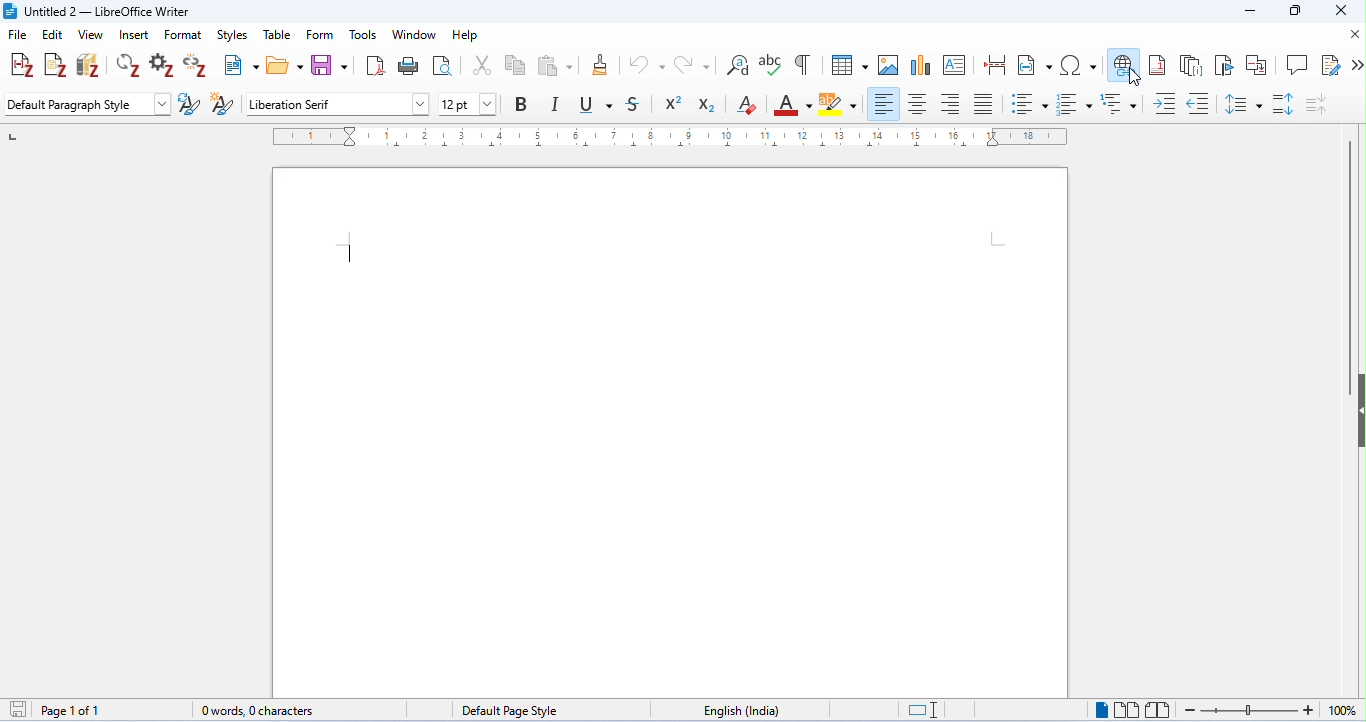 Image resolution: width=1366 pixels, height=722 pixels. Describe the element at coordinates (185, 35) in the screenshot. I see `format` at that location.